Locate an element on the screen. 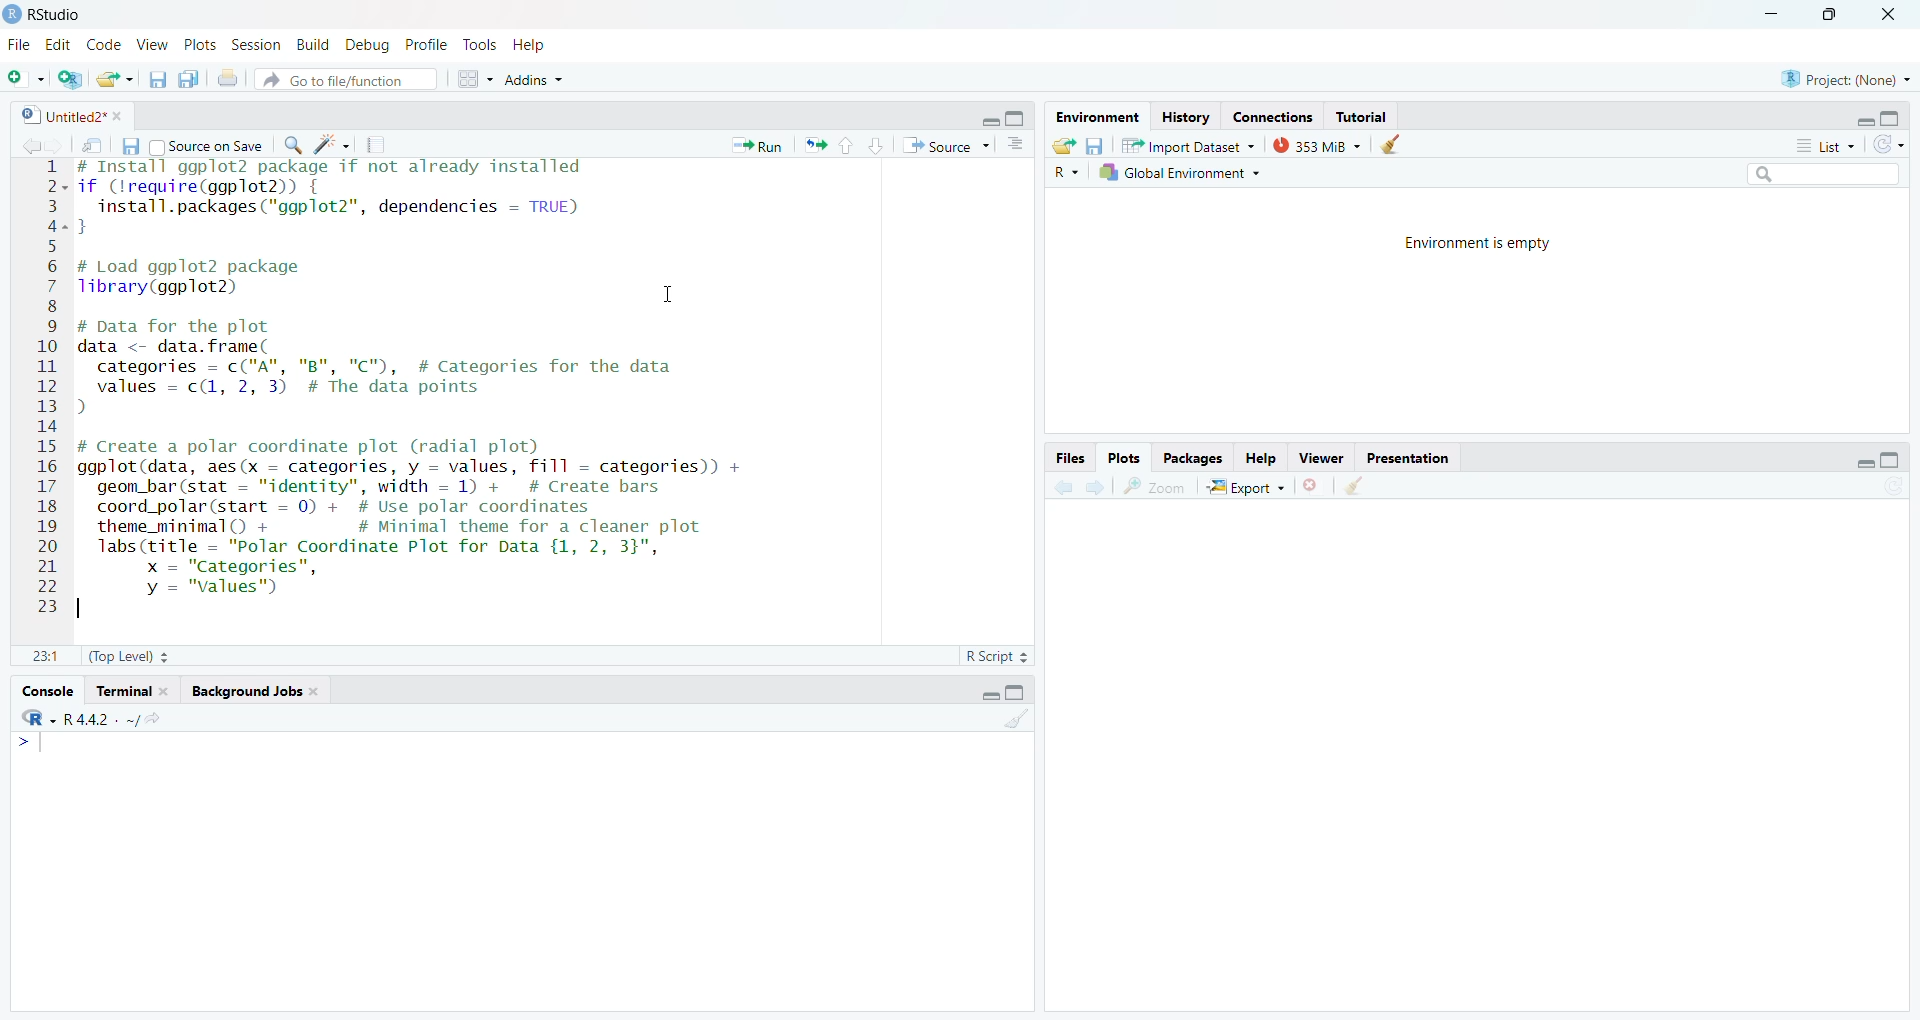   Profile is located at coordinates (425, 44).